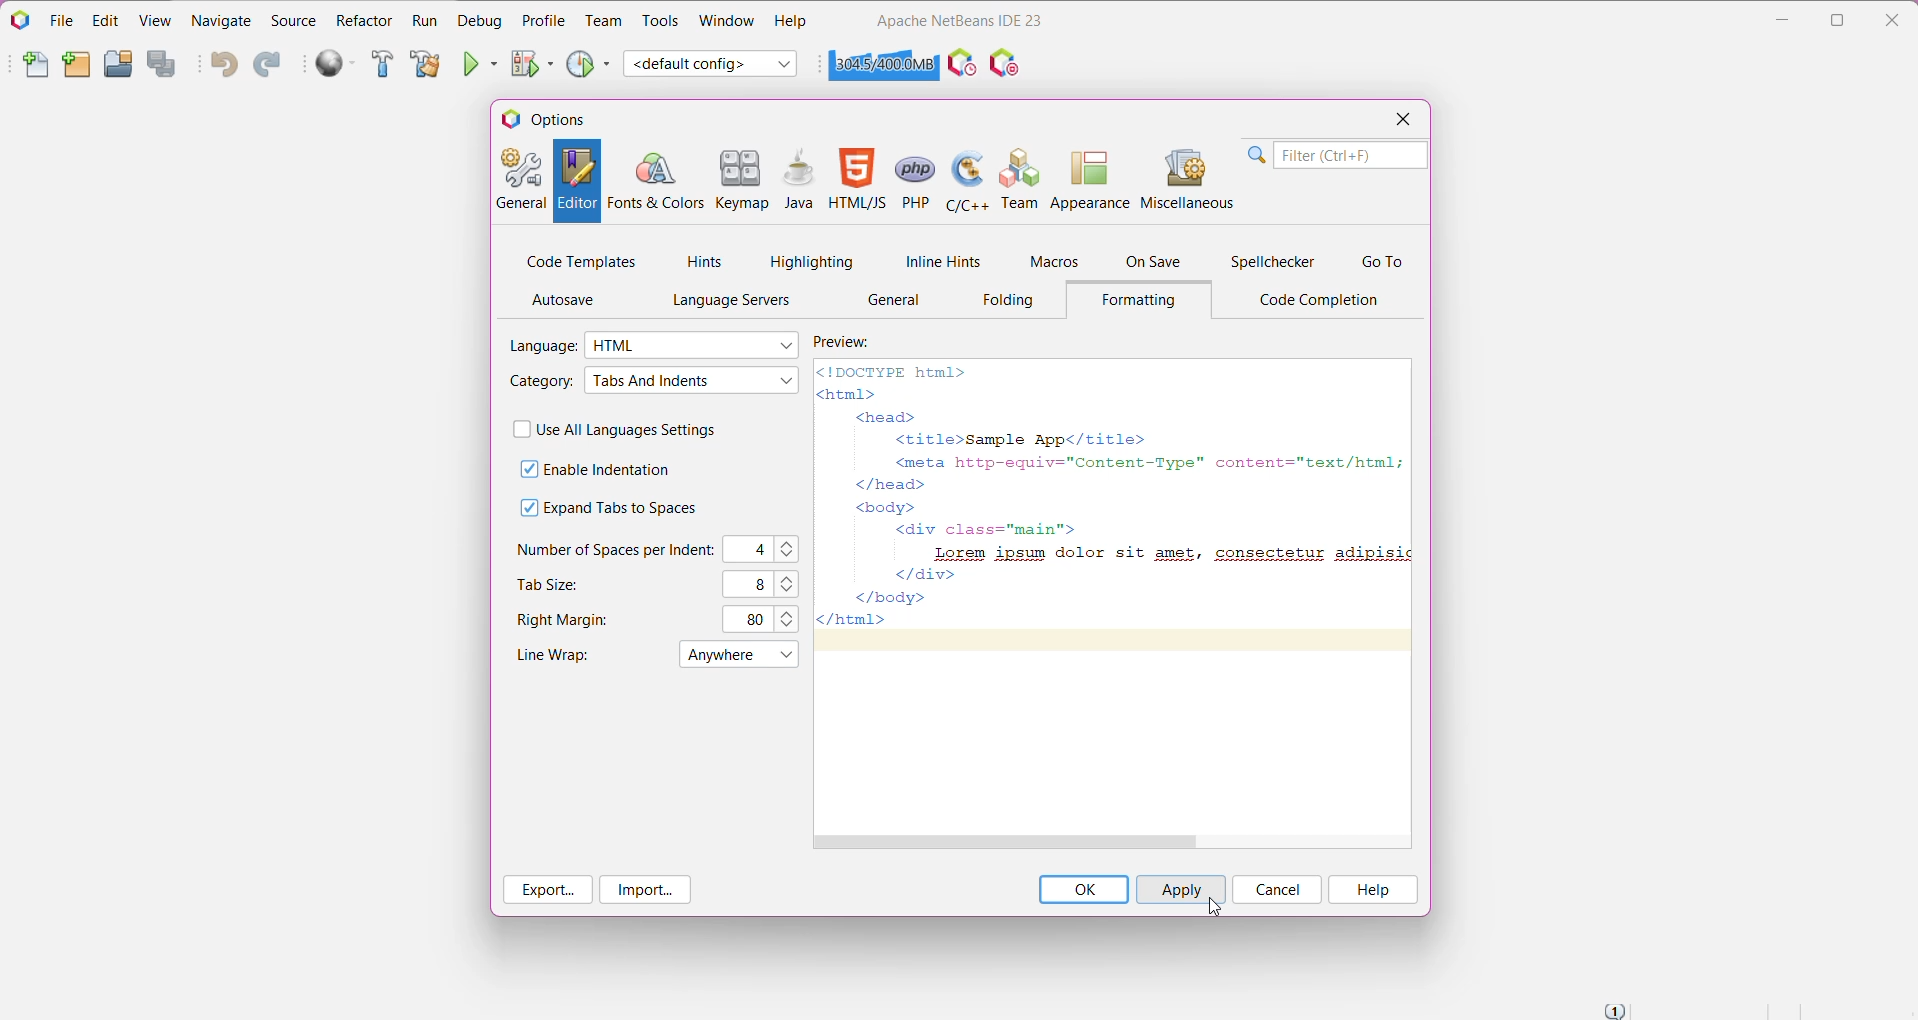 The width and height of the screenshot is (1918, 1020). What do you see at coordinates (1091, 177) in the screenshot?
I see `Appearance` at bounding box center [1091, 177].